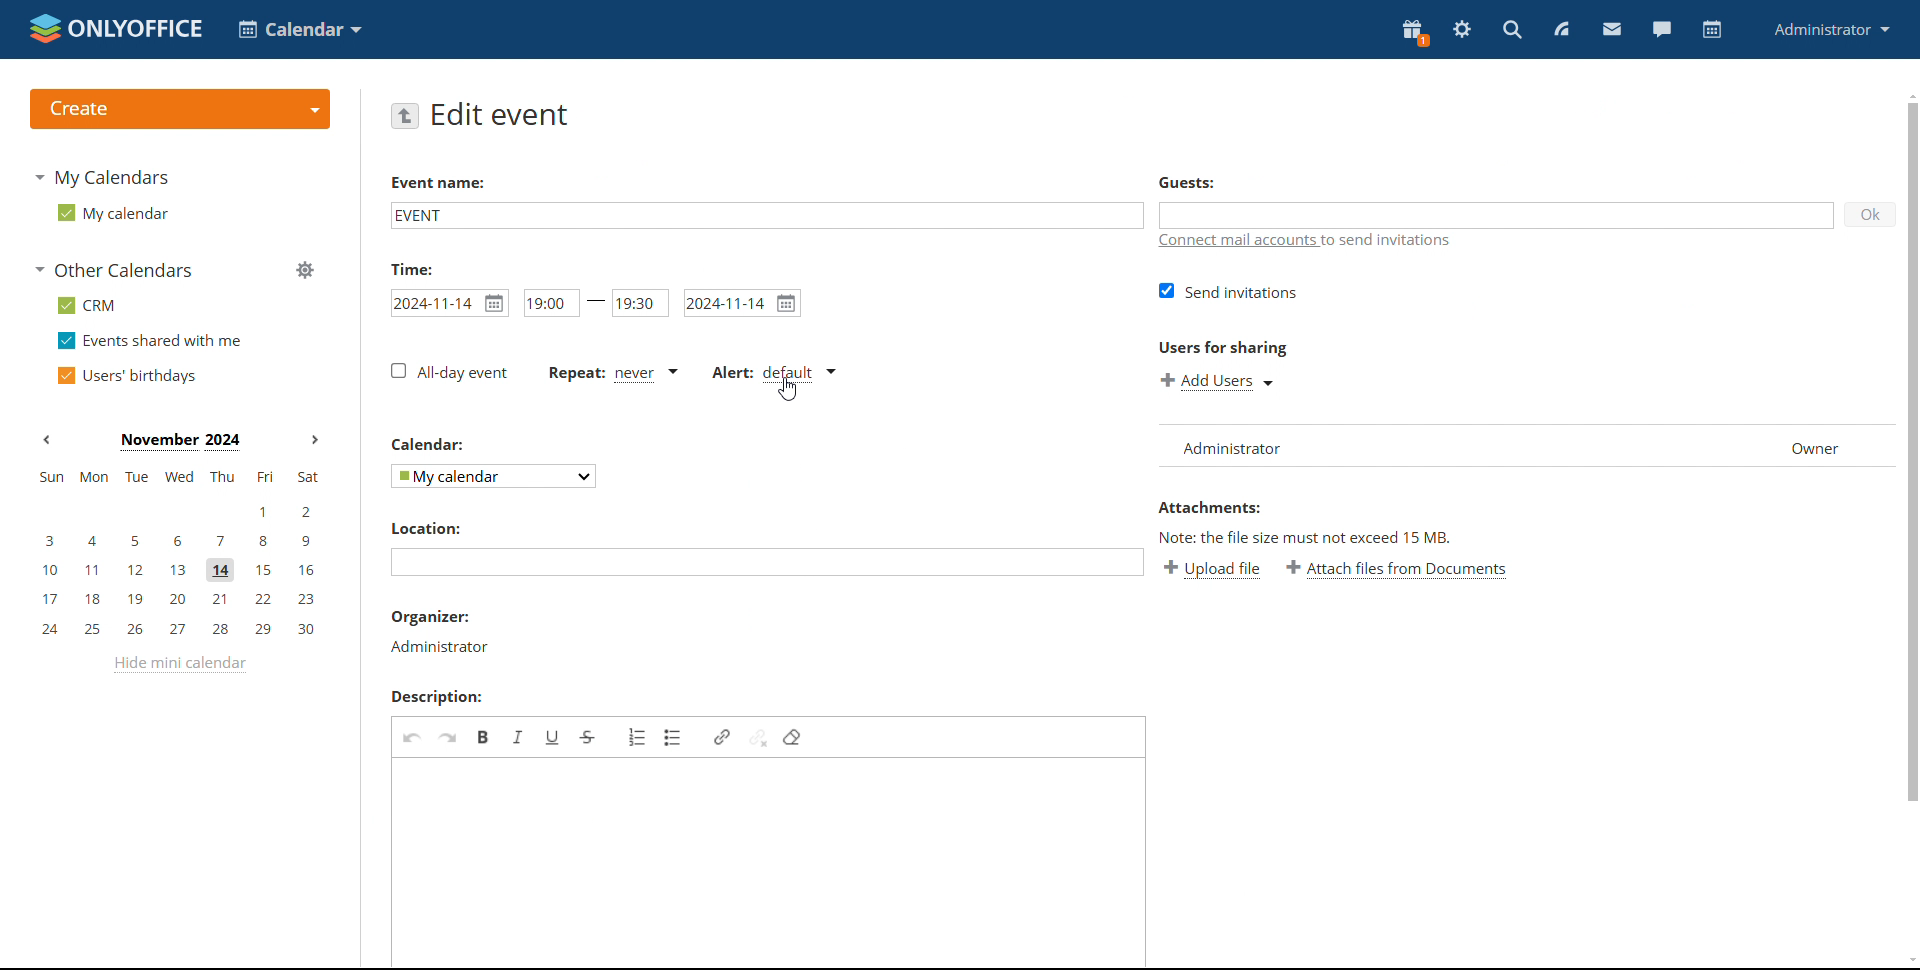  I want to click on scroll down, so click(1908, 960).